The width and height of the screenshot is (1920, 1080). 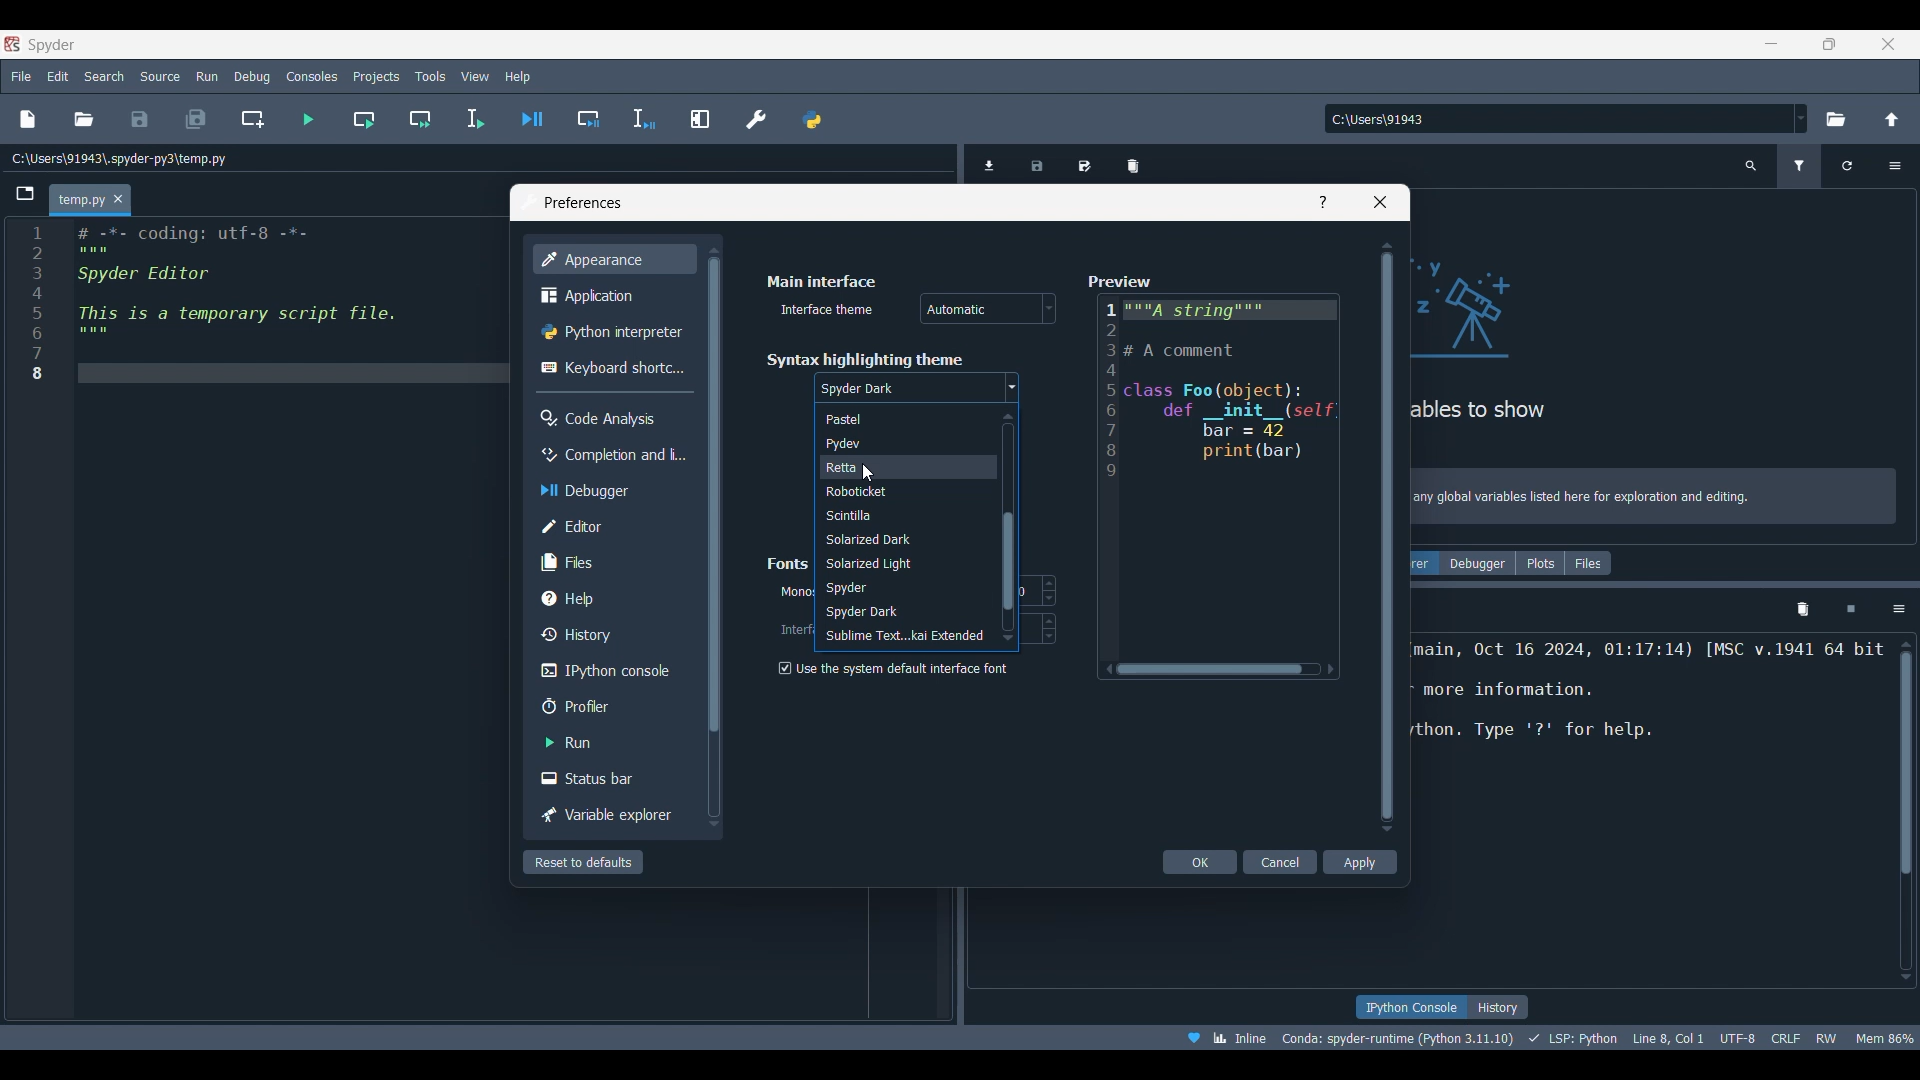 I want to click on pastel, so click(x=900, y=421).